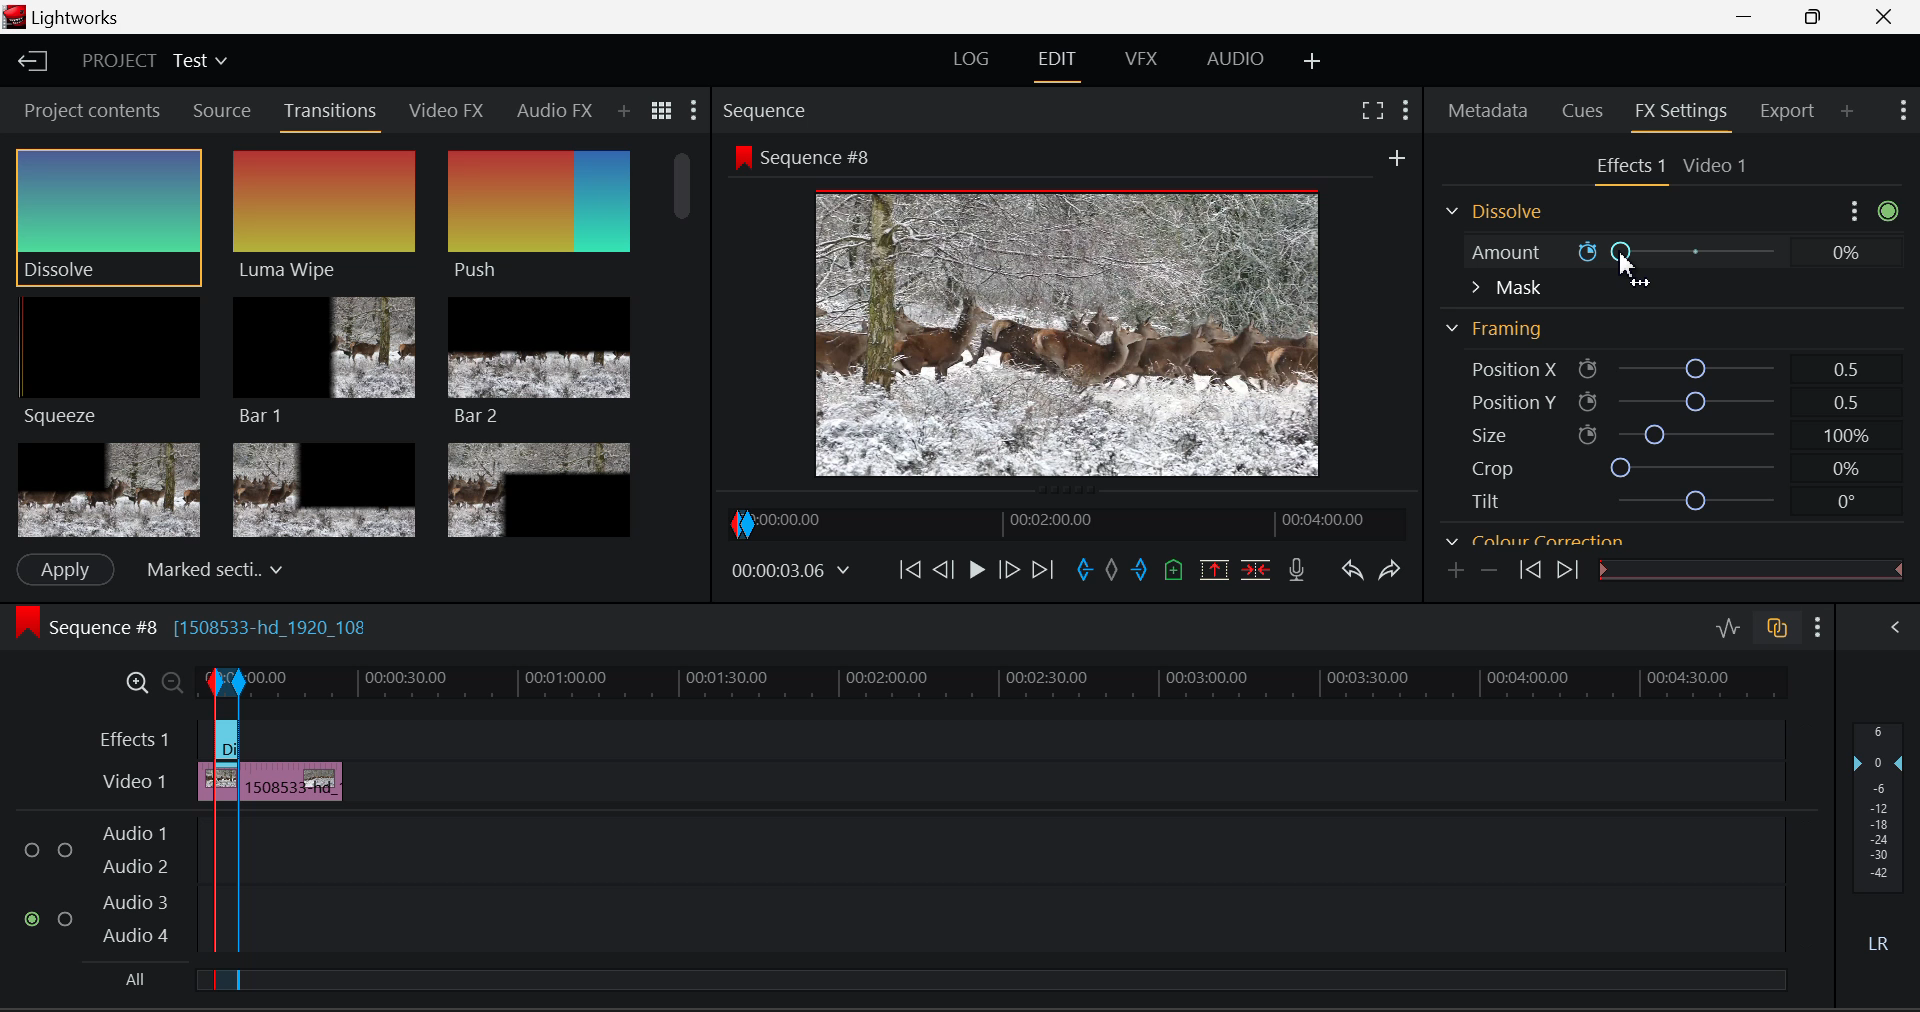  I want to click on Go Back, so click(943, 571).